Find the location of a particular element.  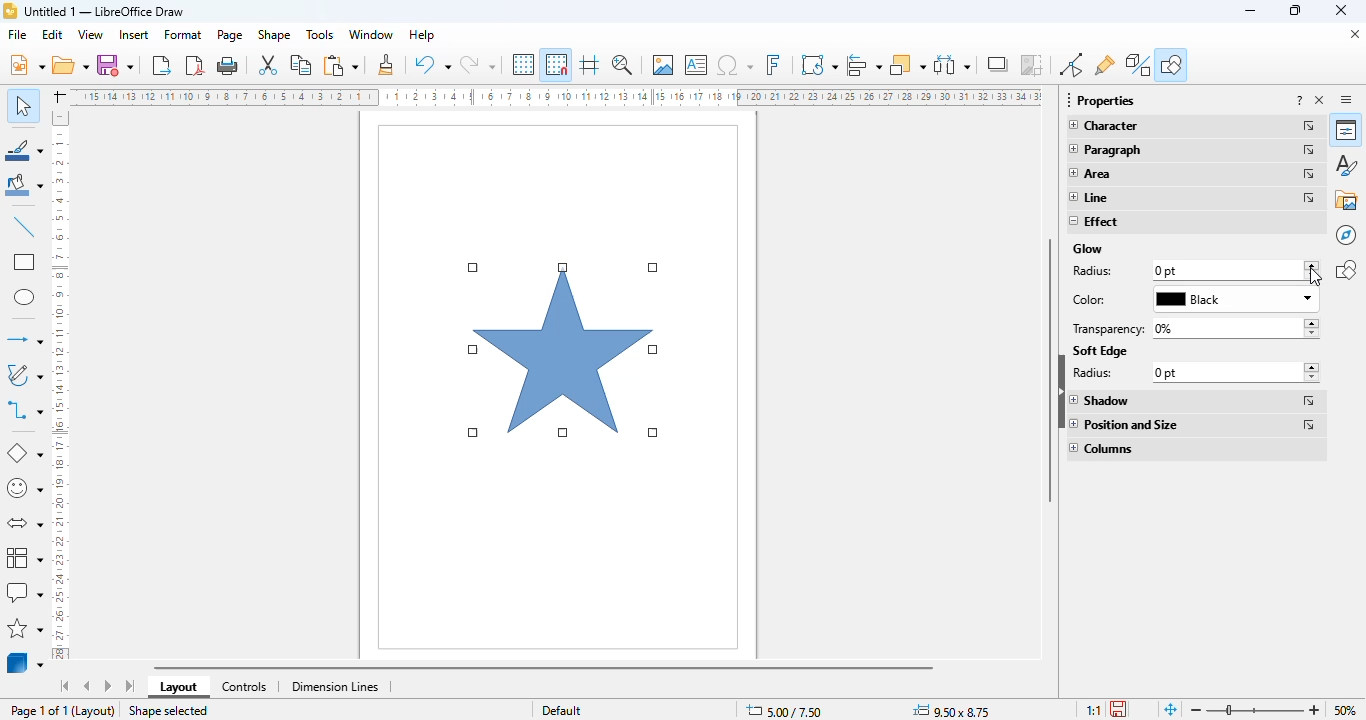

change in X&Y coordinates is located at coordinates (785, 711).